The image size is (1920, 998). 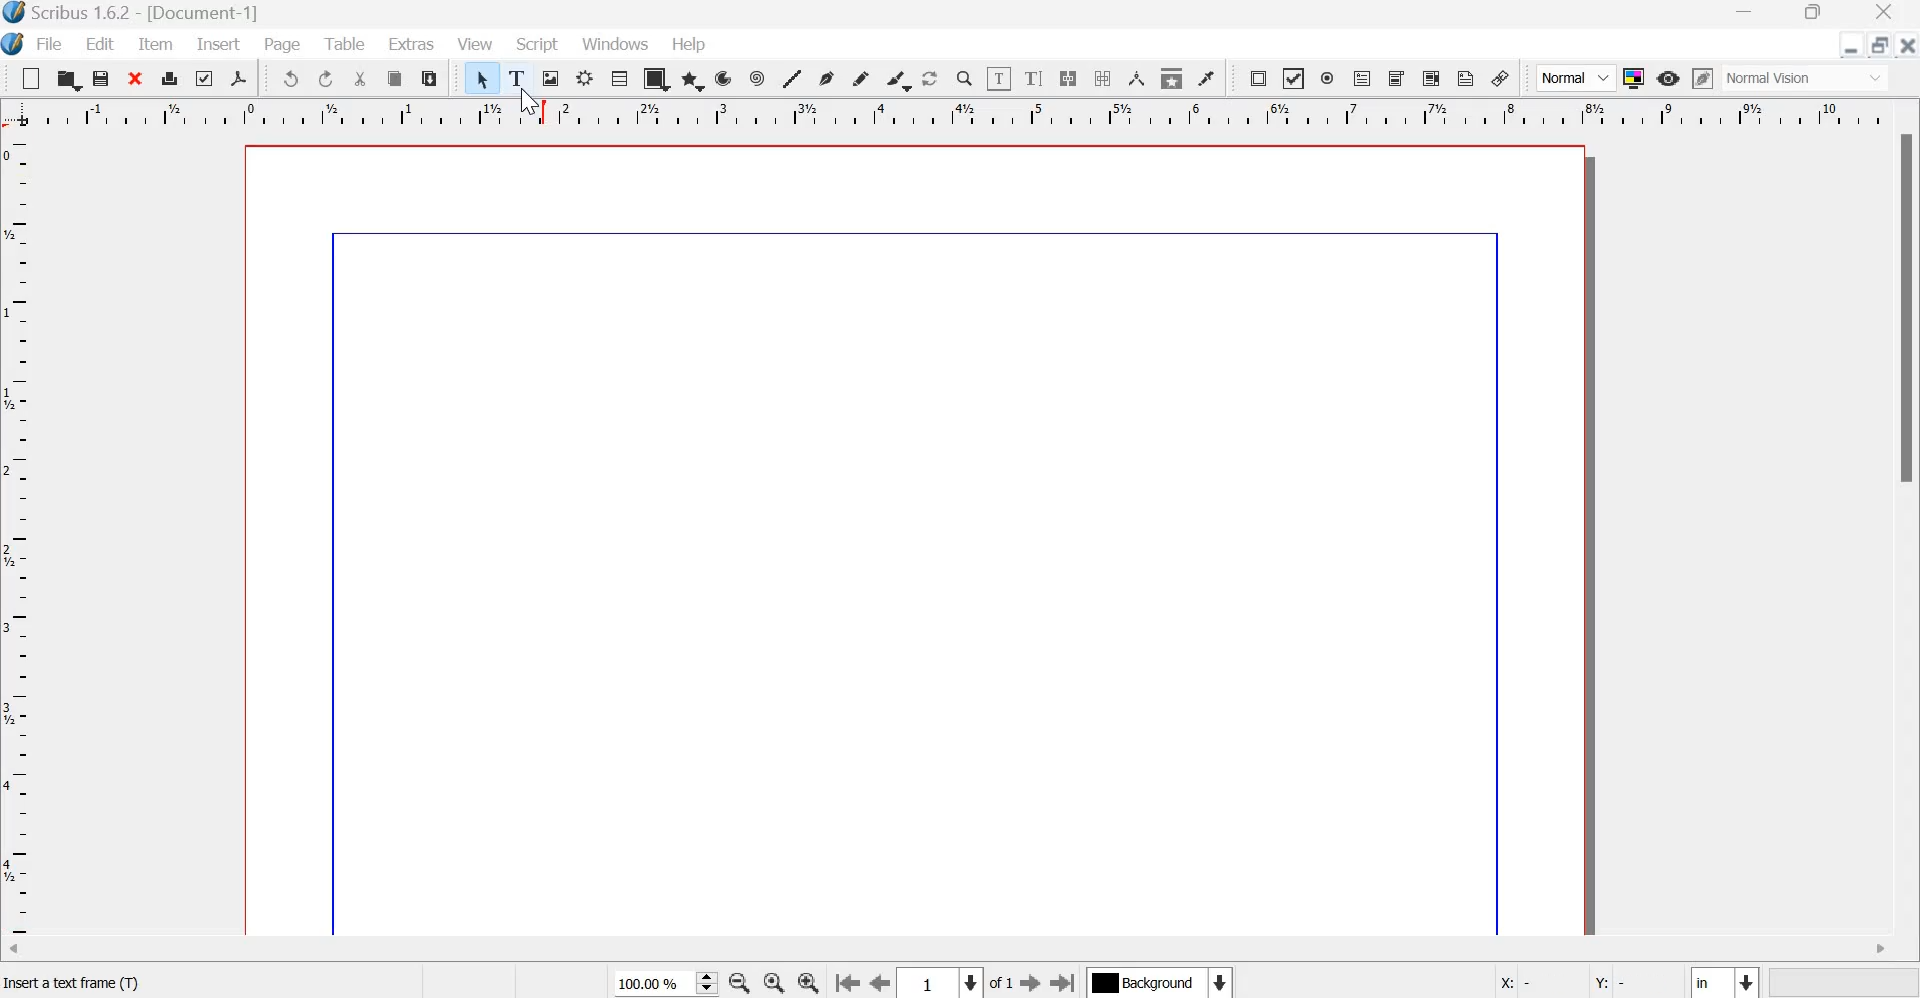 What do you see at coordinates (881, 984) in the screenshot?
I see `go to the previous page` at bounding box center [881, 984].